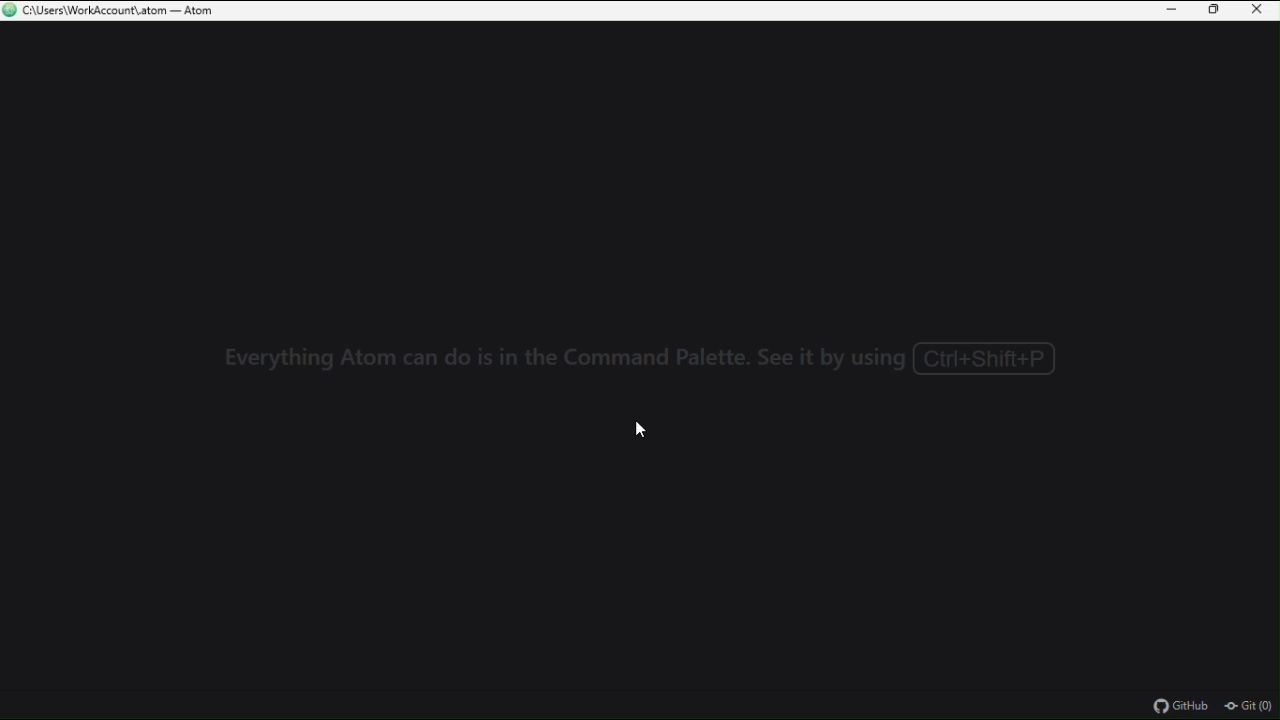 Image resolution: width=1280 pixels, height=720 pixels. Describe the element at coordinates (1181, 706) in the screenshot. I see `github` at that location.